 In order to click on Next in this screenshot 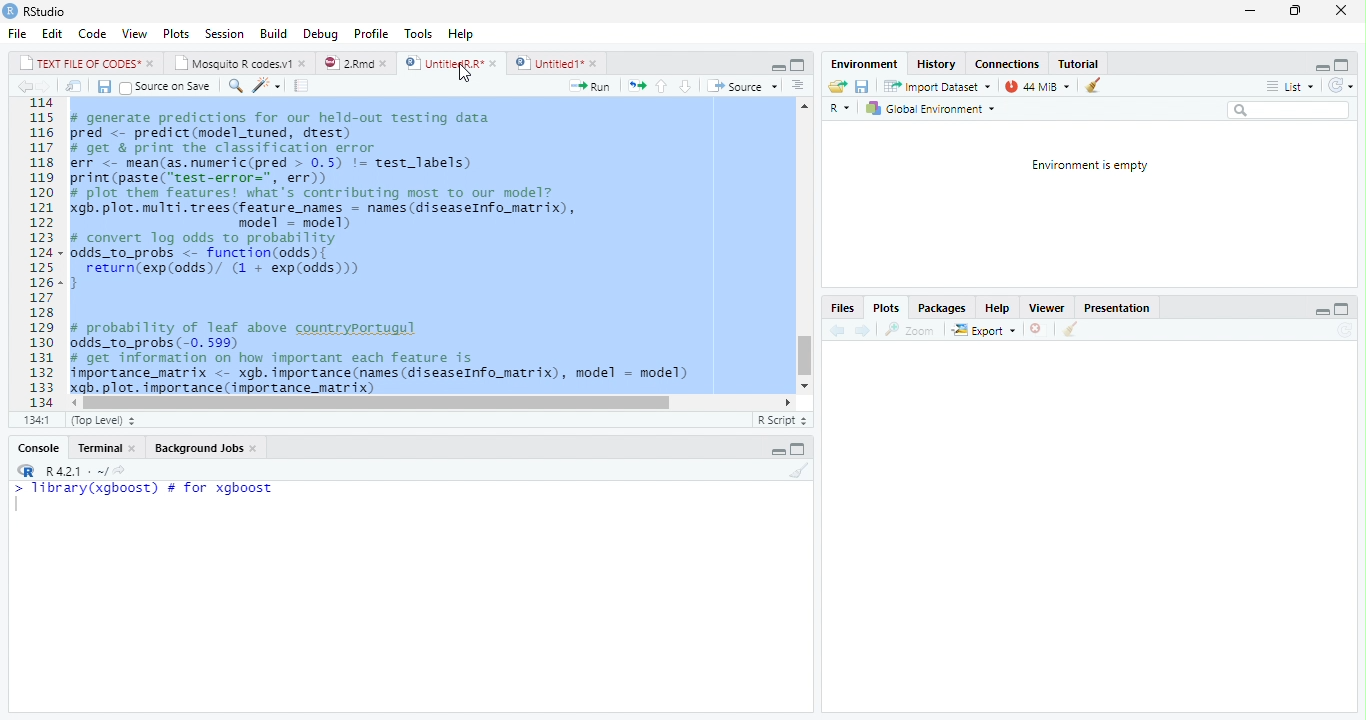, I will do `click(49, 86)`.